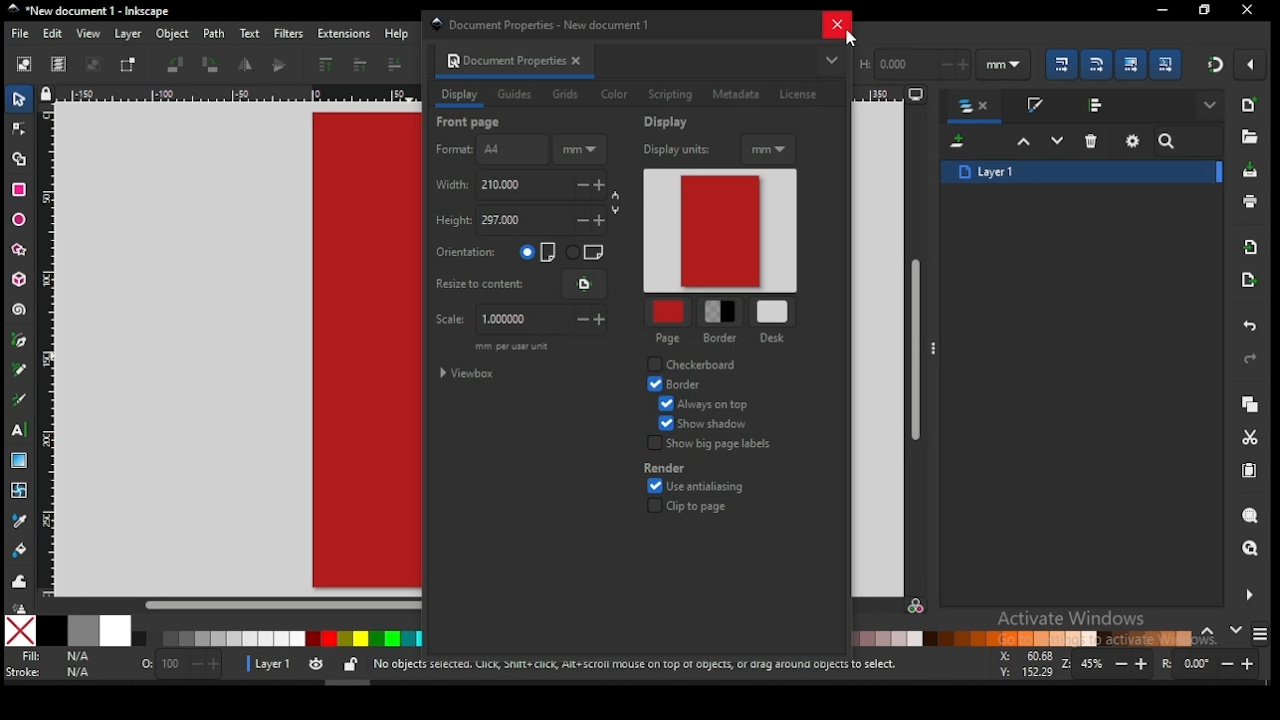  What do you see at coordinates (517, 320) in the screenshot?
I see `scale` at bounding box center [517, 320].